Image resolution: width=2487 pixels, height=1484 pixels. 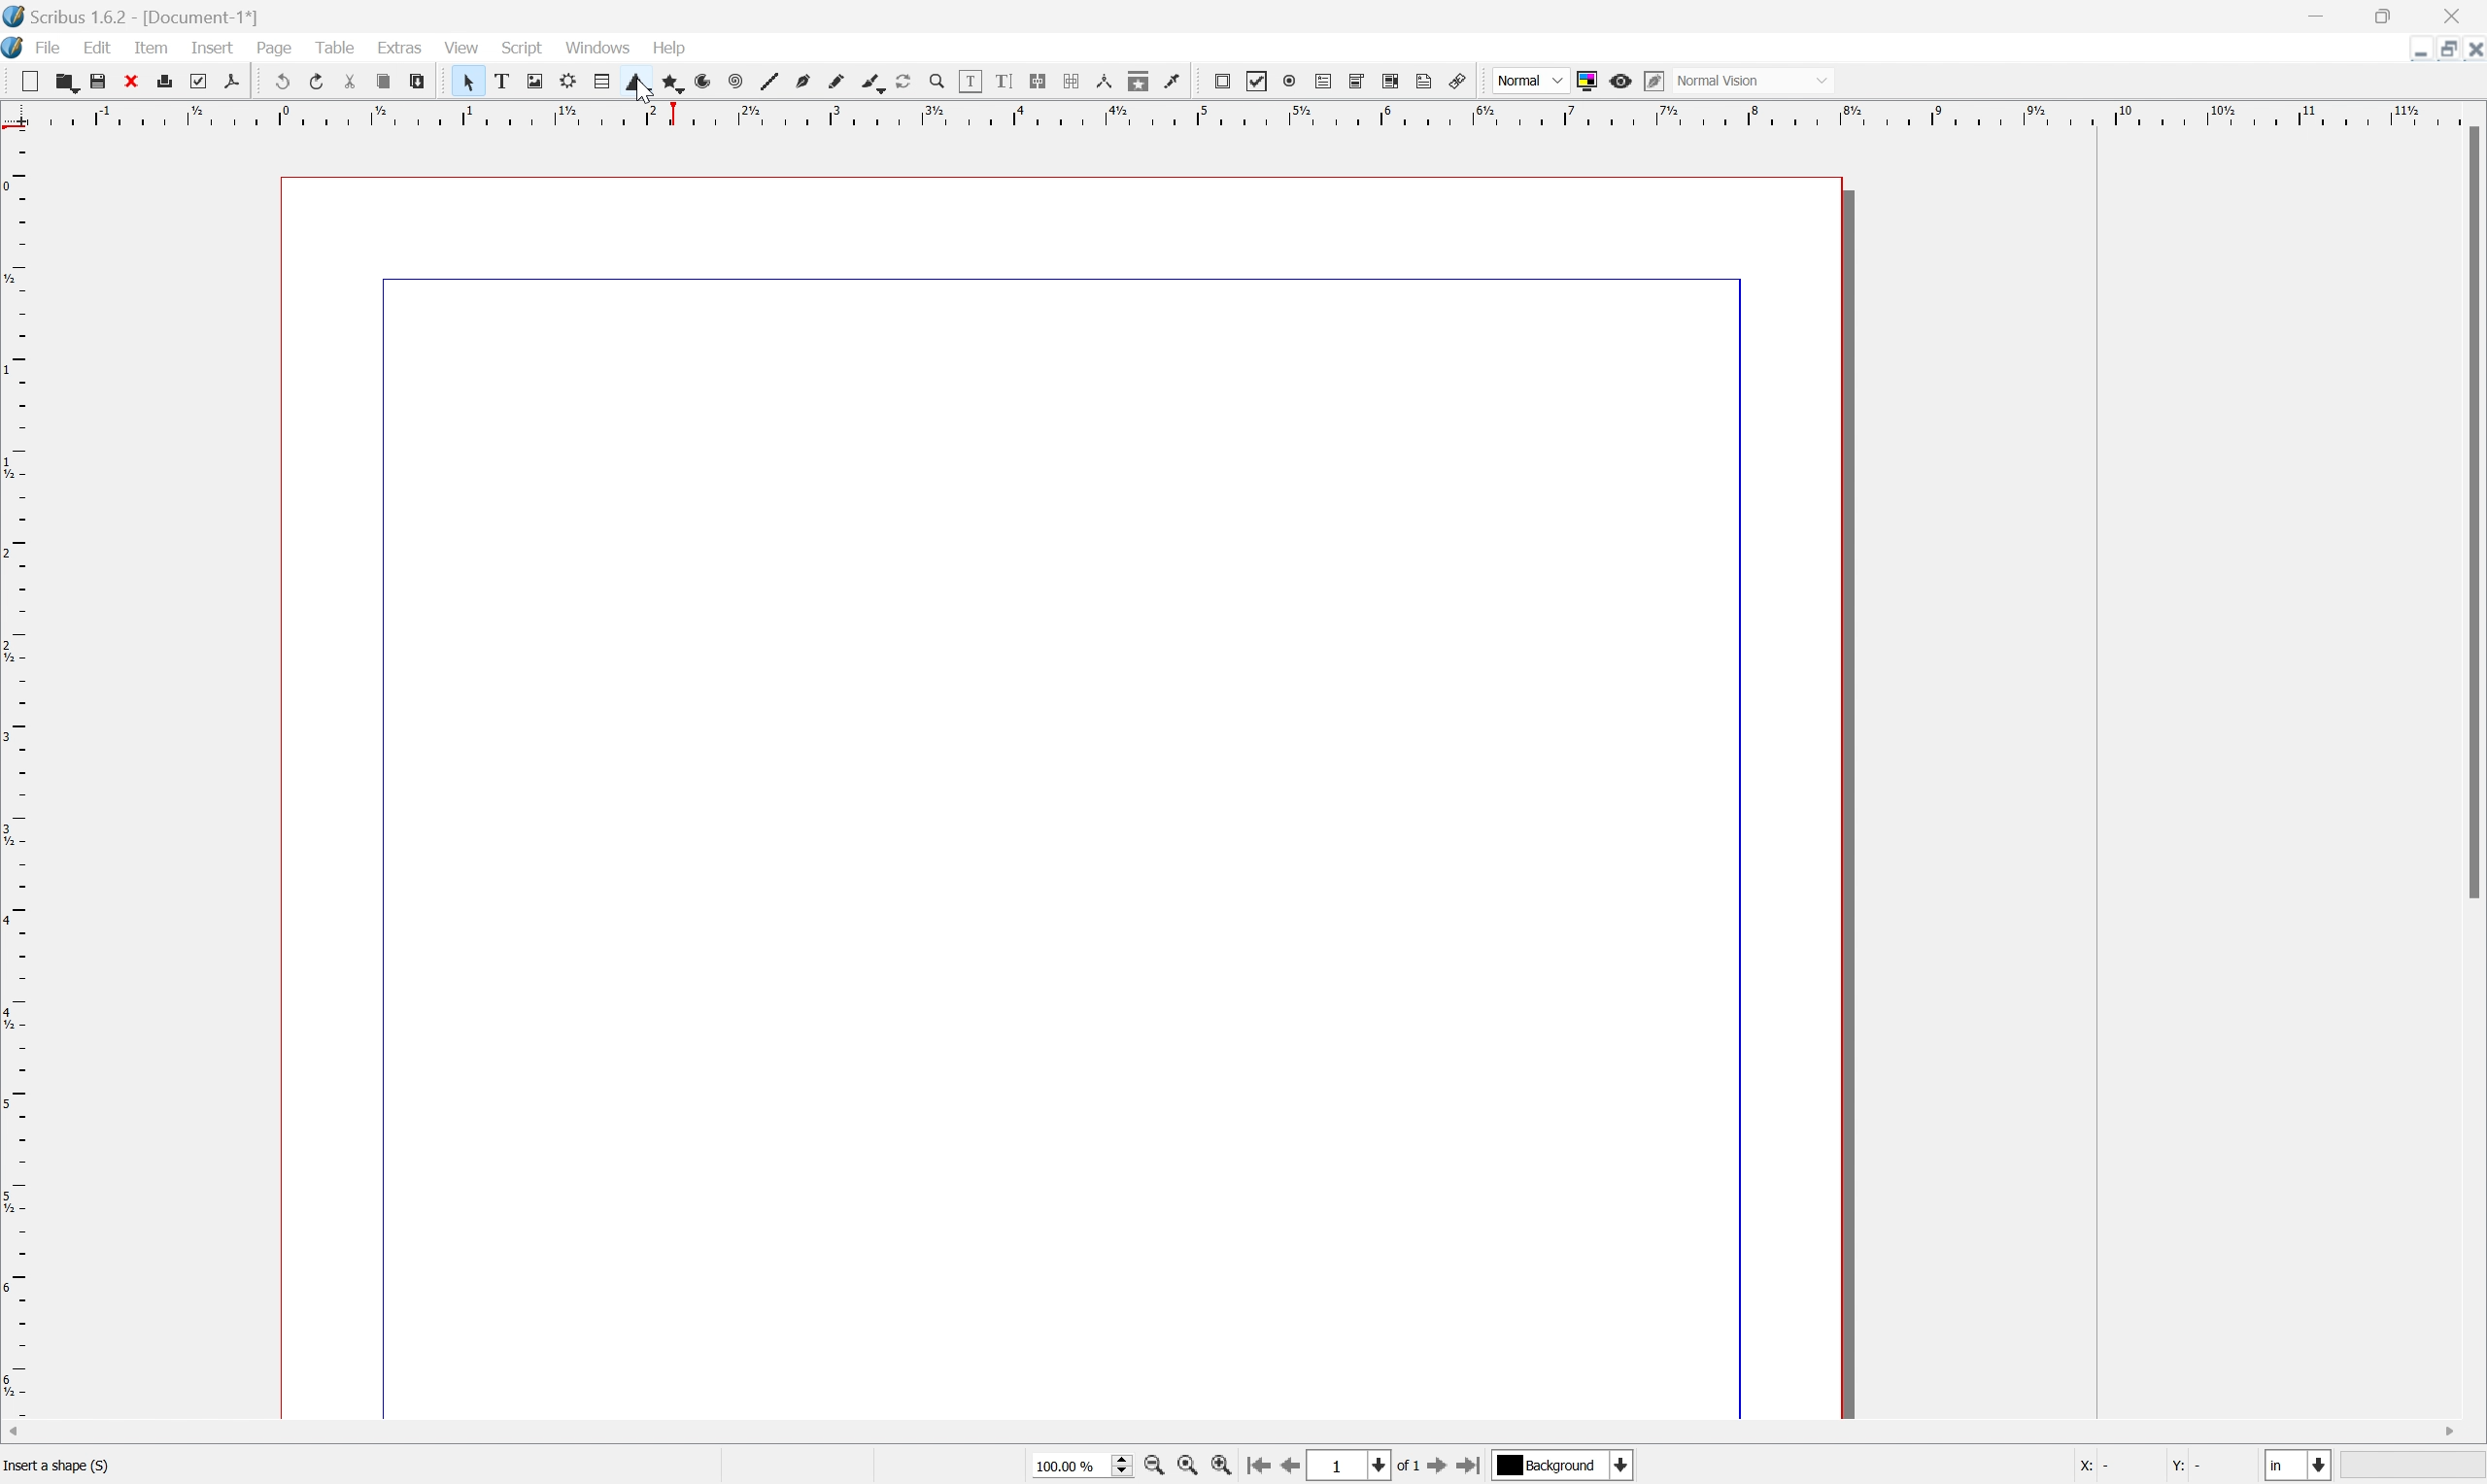 What do you see at coordinates (664, 83) in the screenshot?
I see `Polygon` at bounding box center [664, 83].